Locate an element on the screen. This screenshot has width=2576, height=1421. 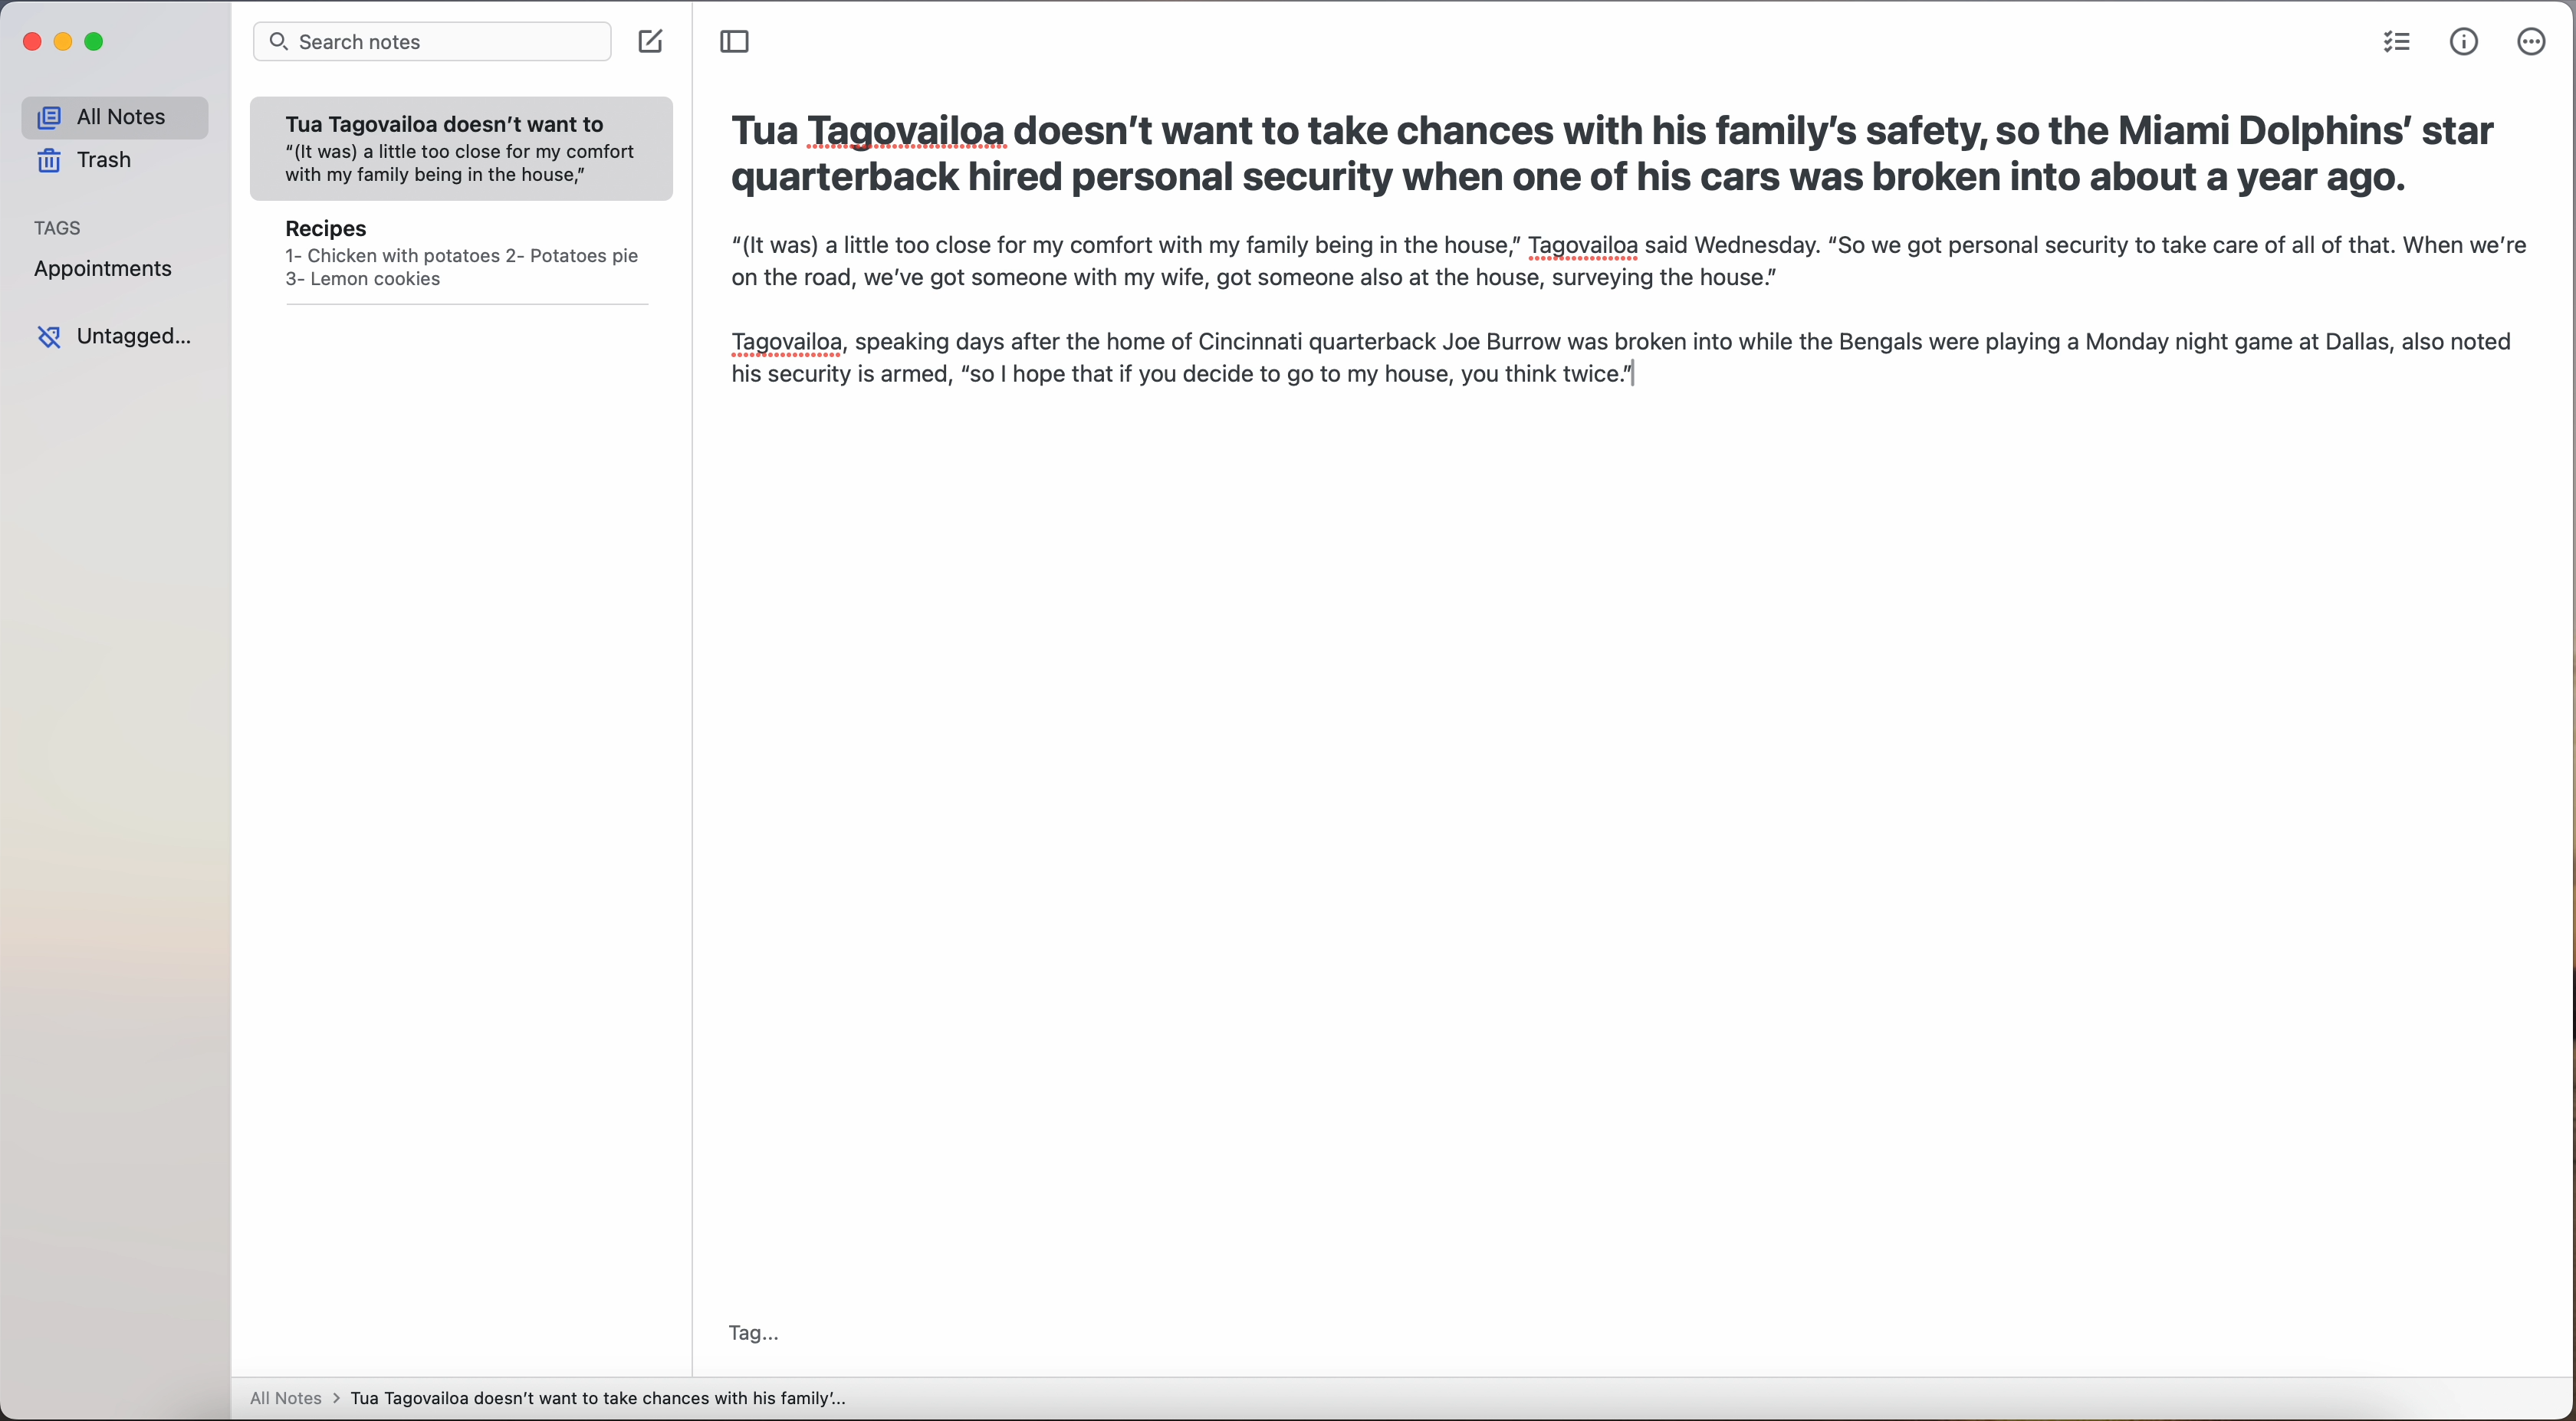
maximize Simplenote is located at coordinates (98, 42).